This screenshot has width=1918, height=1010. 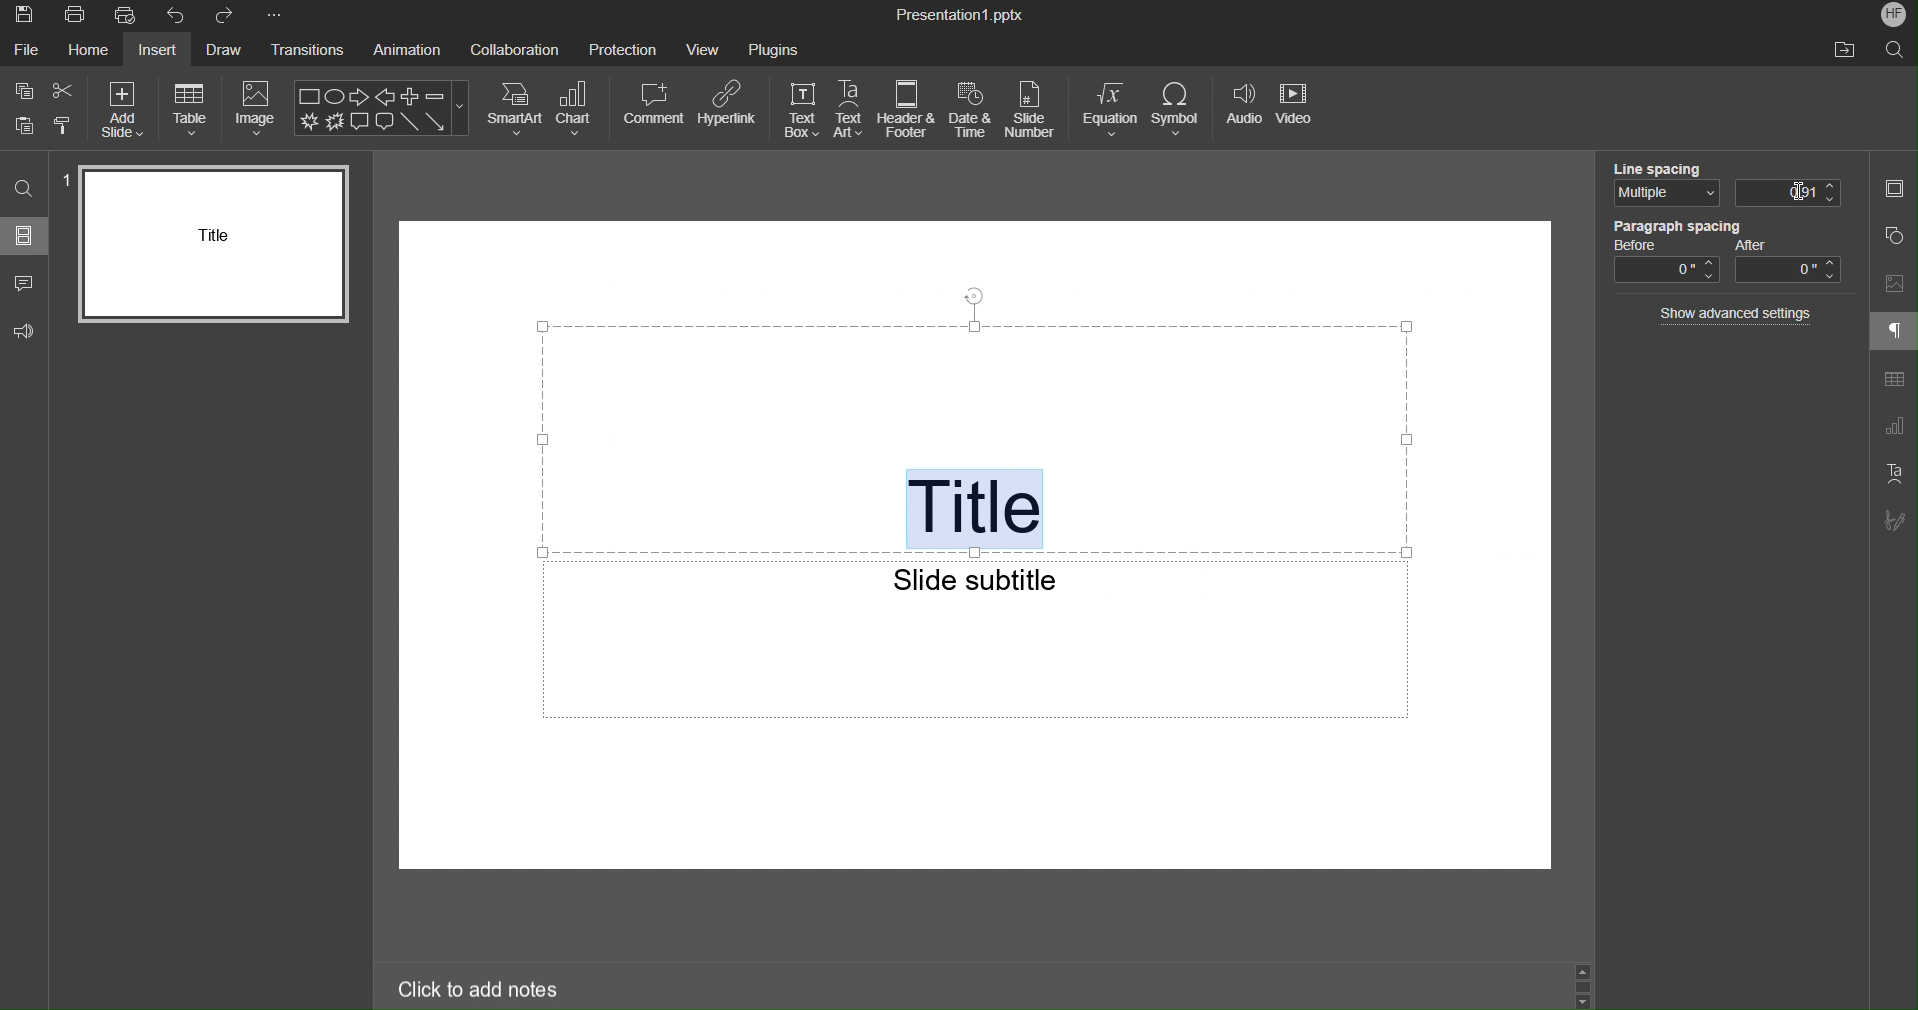 What do you see at coordinates (256, 110) in the screenshot?
I see `Image` at bounding box center [256, 110].